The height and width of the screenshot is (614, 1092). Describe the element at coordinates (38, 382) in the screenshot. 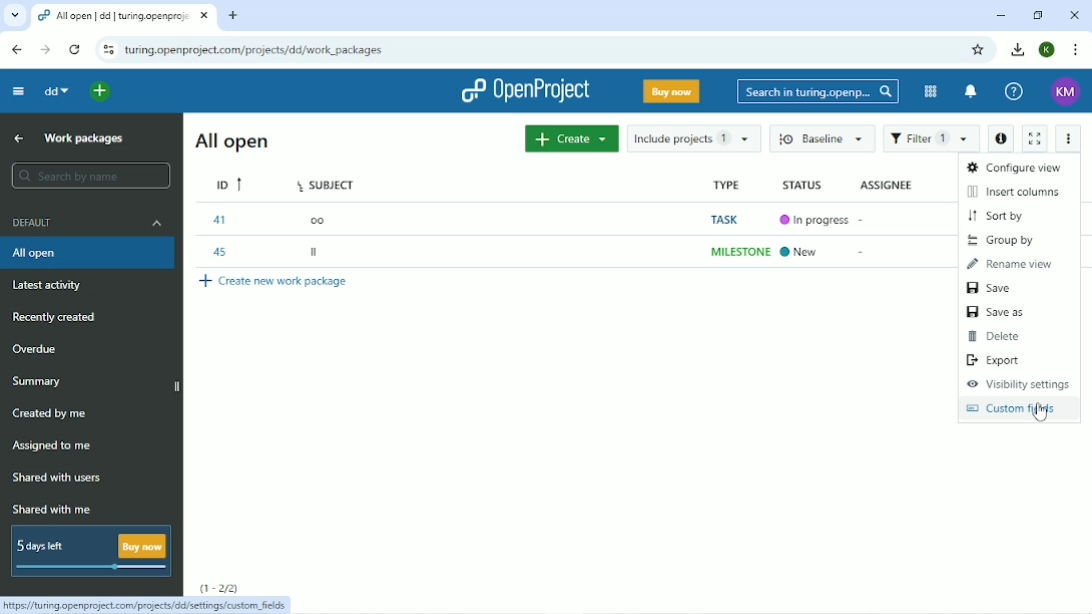

I see `Summary` at that location.